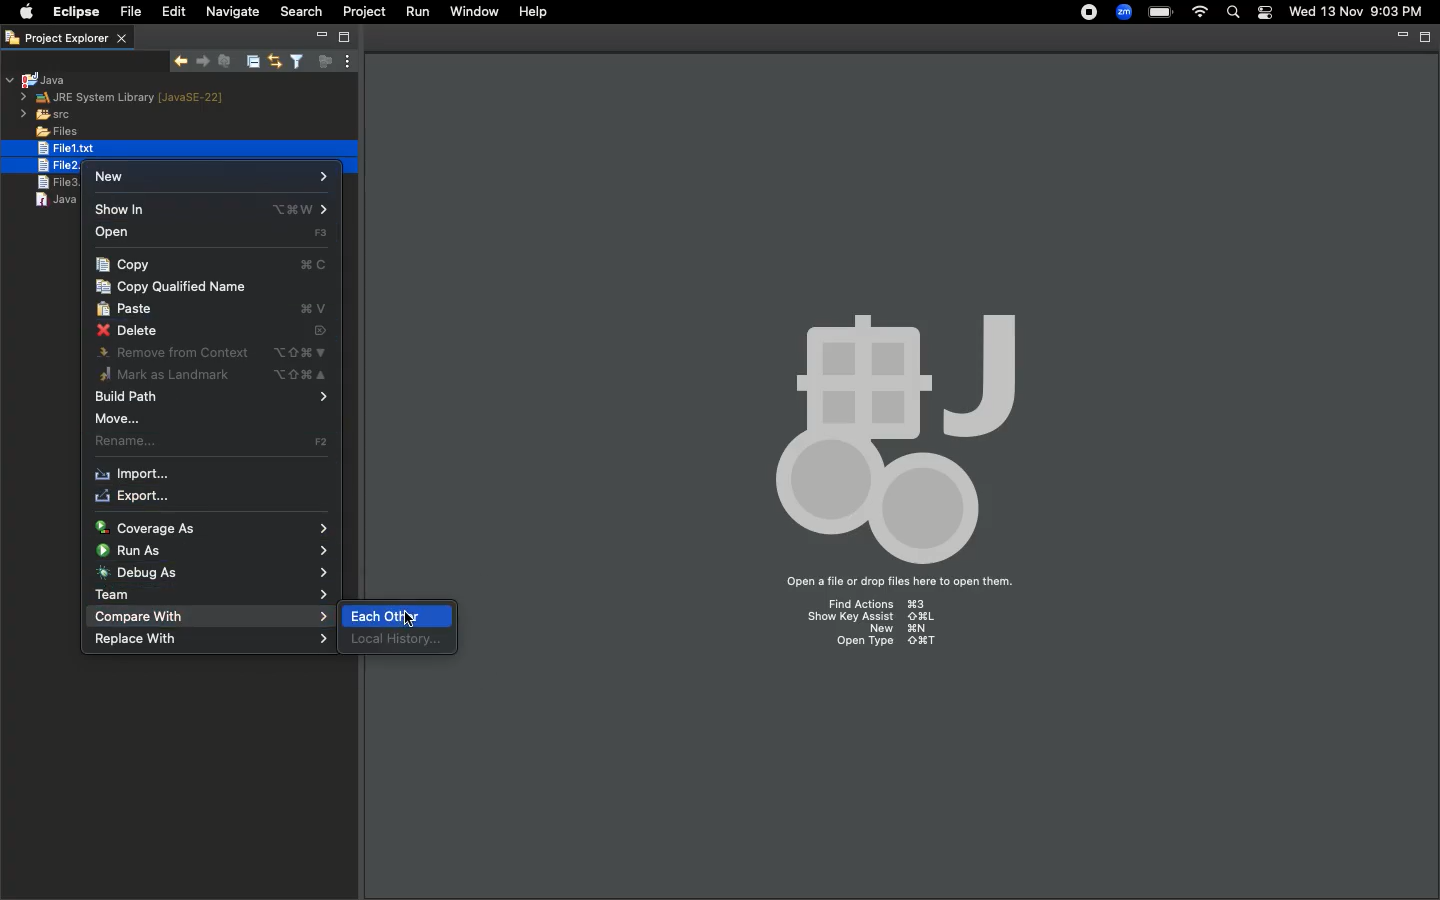  Describe the element at coordinates (343, 37) in the screenshot. I see `Maximize` at that location.